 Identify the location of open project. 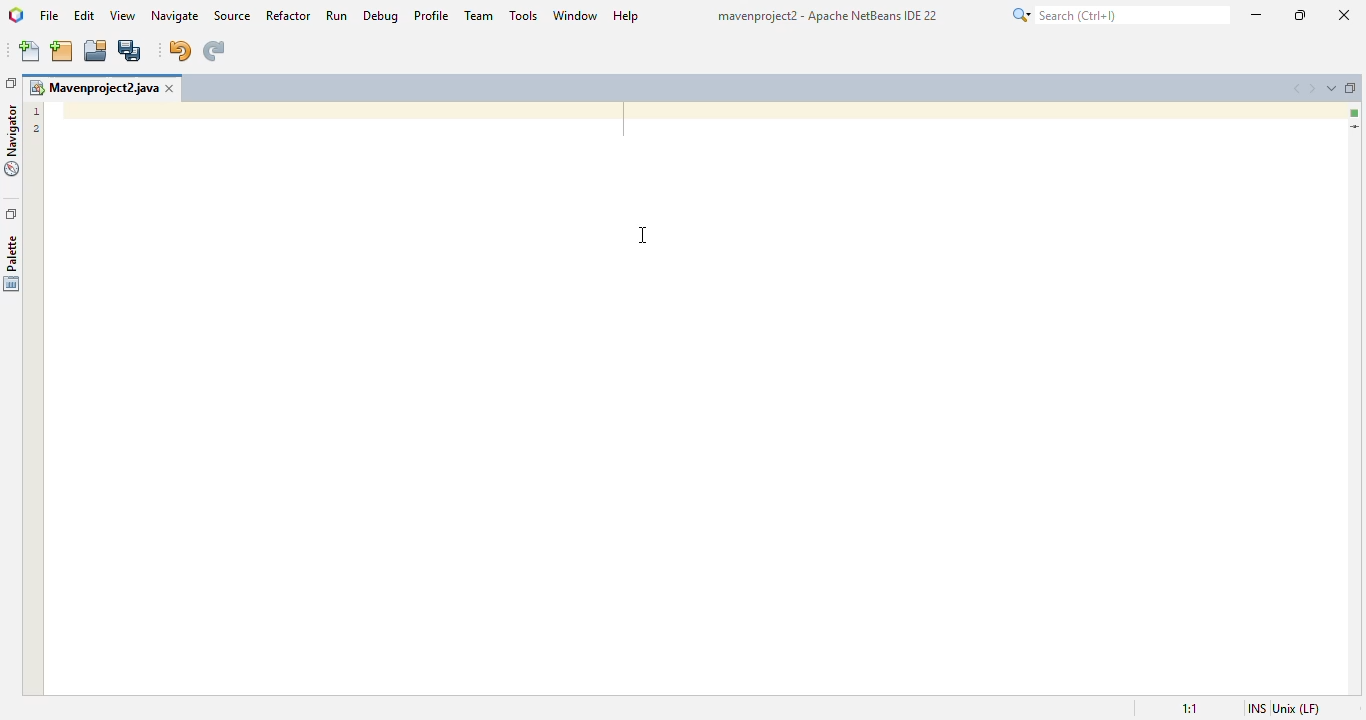
(96, 50).